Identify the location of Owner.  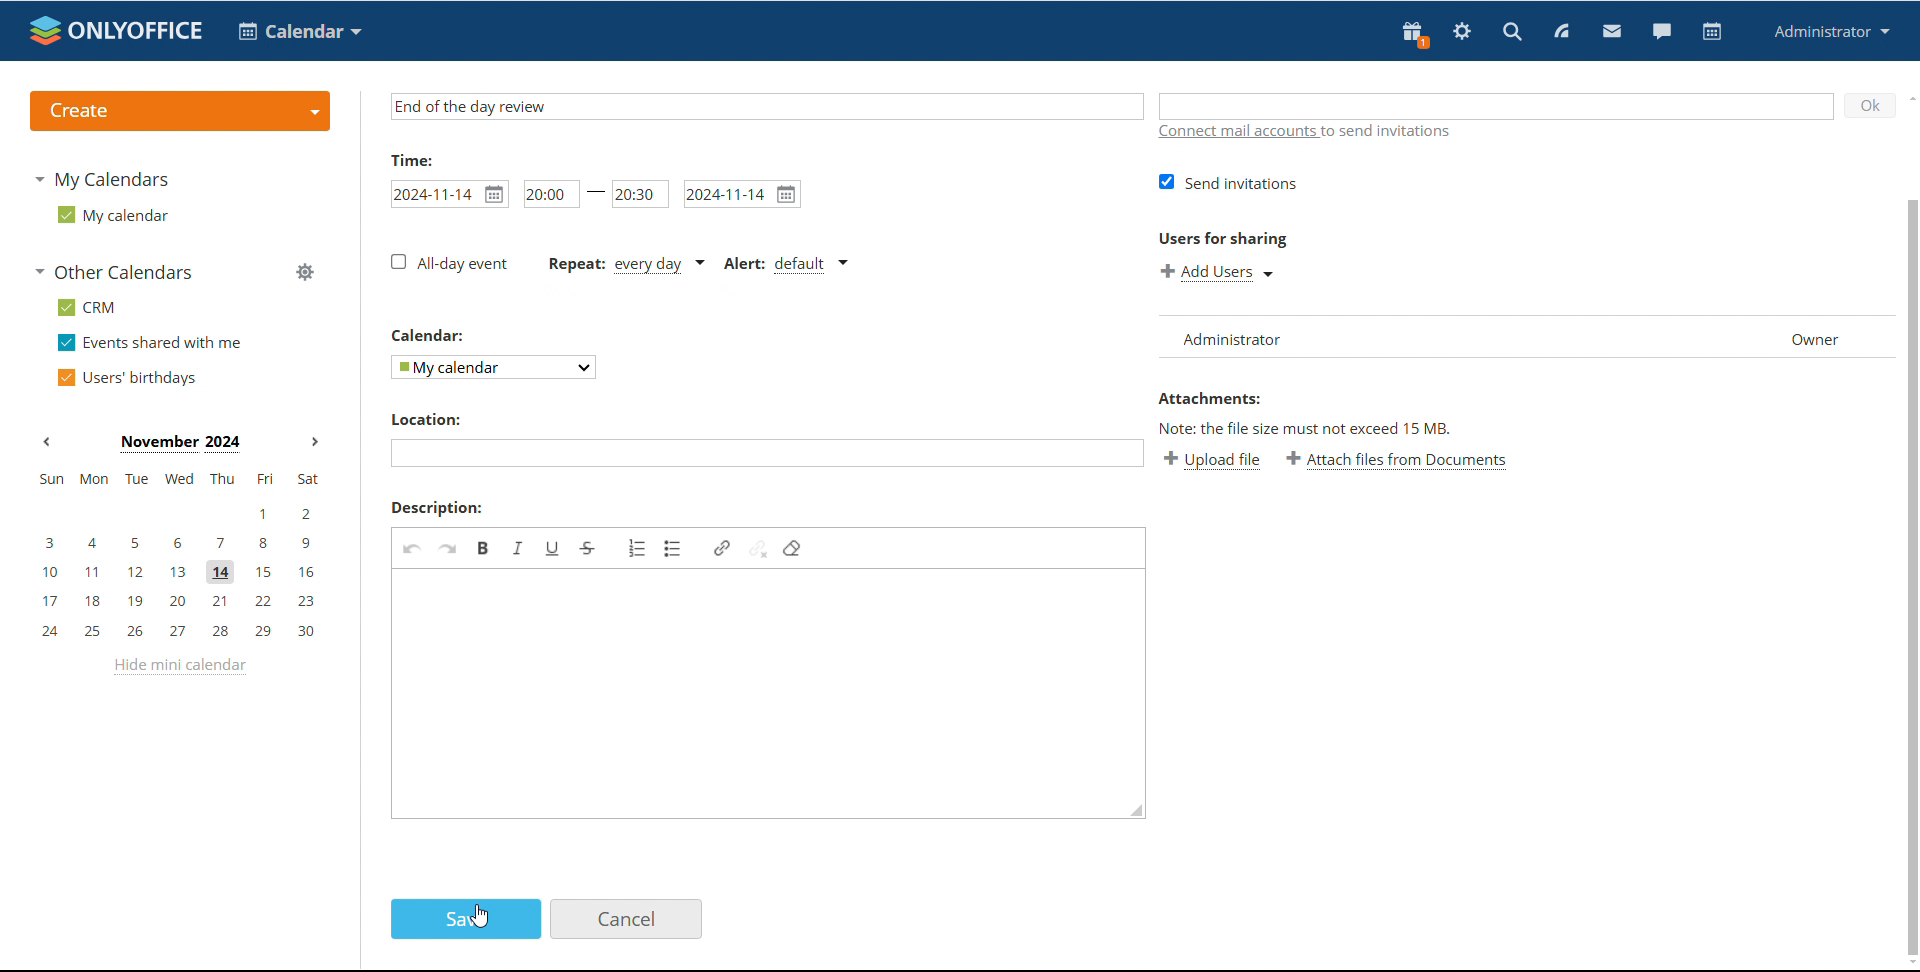
(1824, 336).